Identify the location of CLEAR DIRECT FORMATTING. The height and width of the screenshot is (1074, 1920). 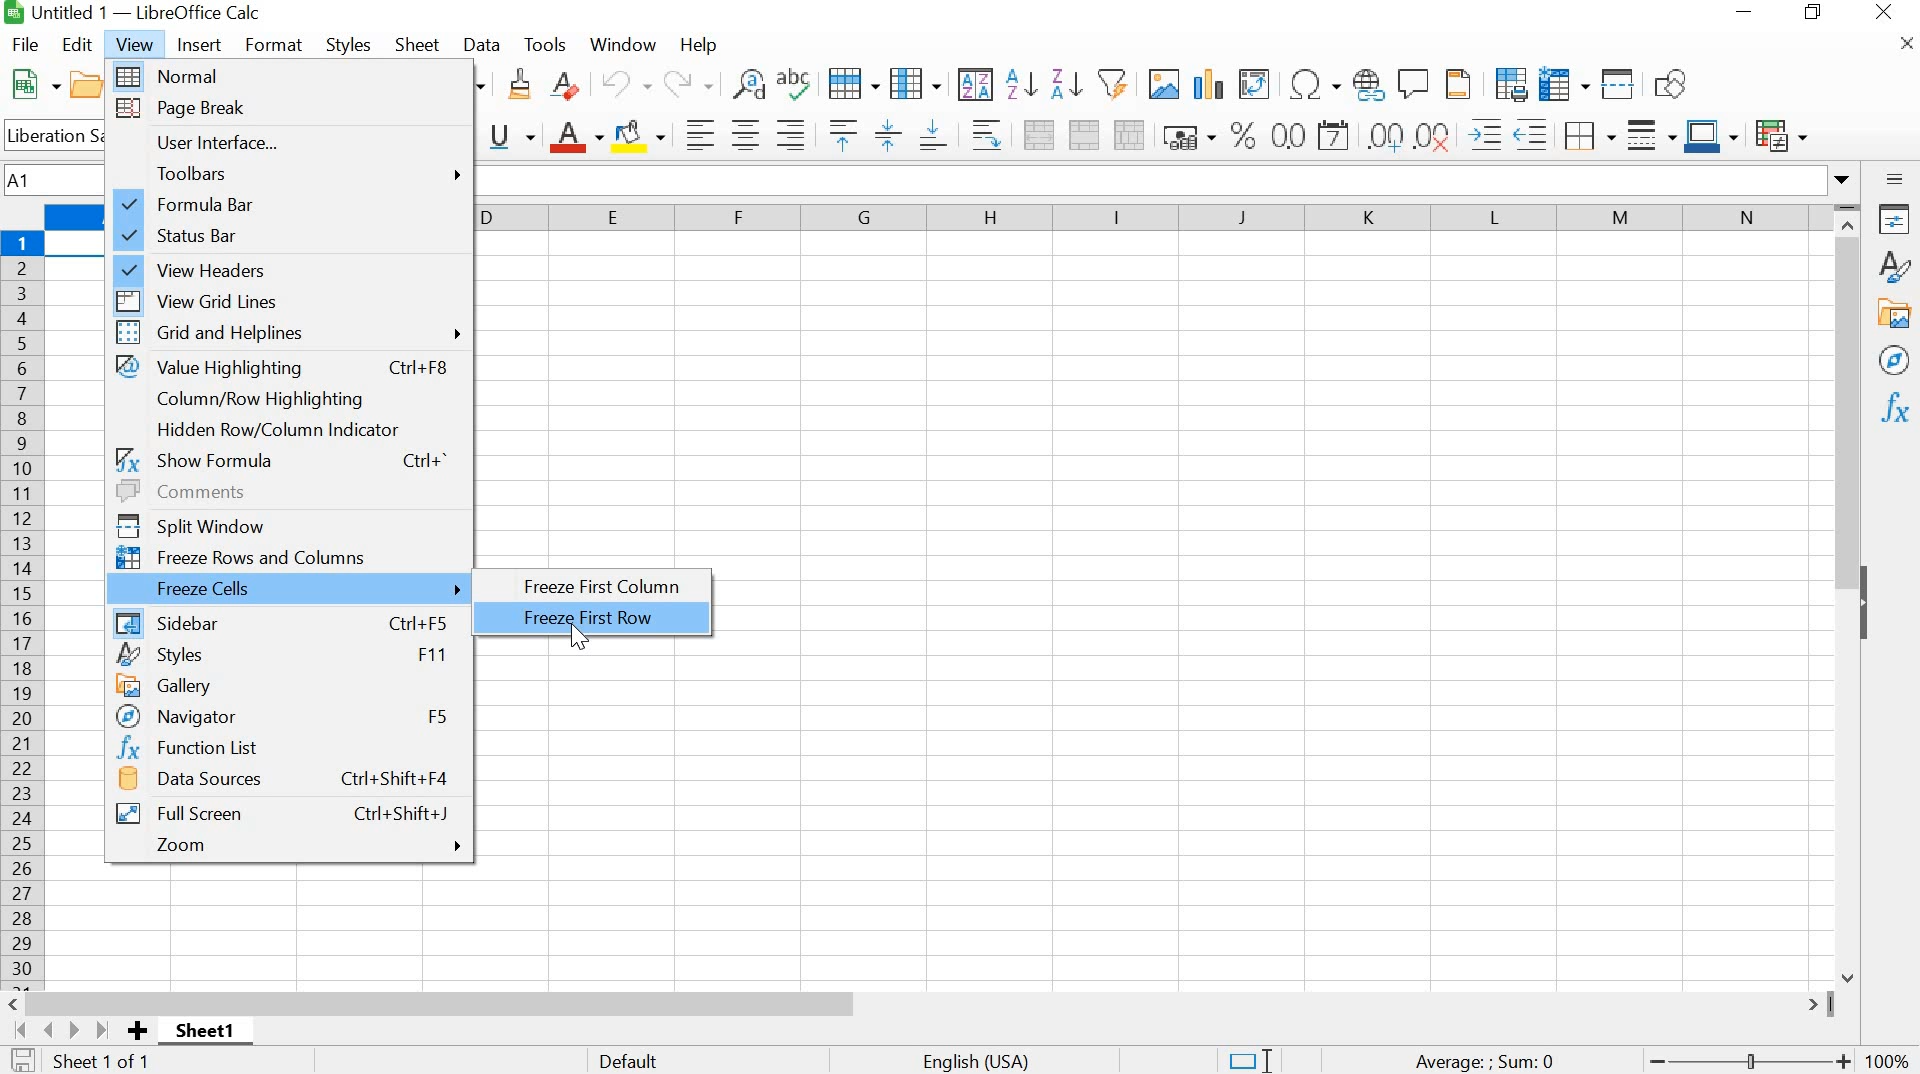
(574, 89).